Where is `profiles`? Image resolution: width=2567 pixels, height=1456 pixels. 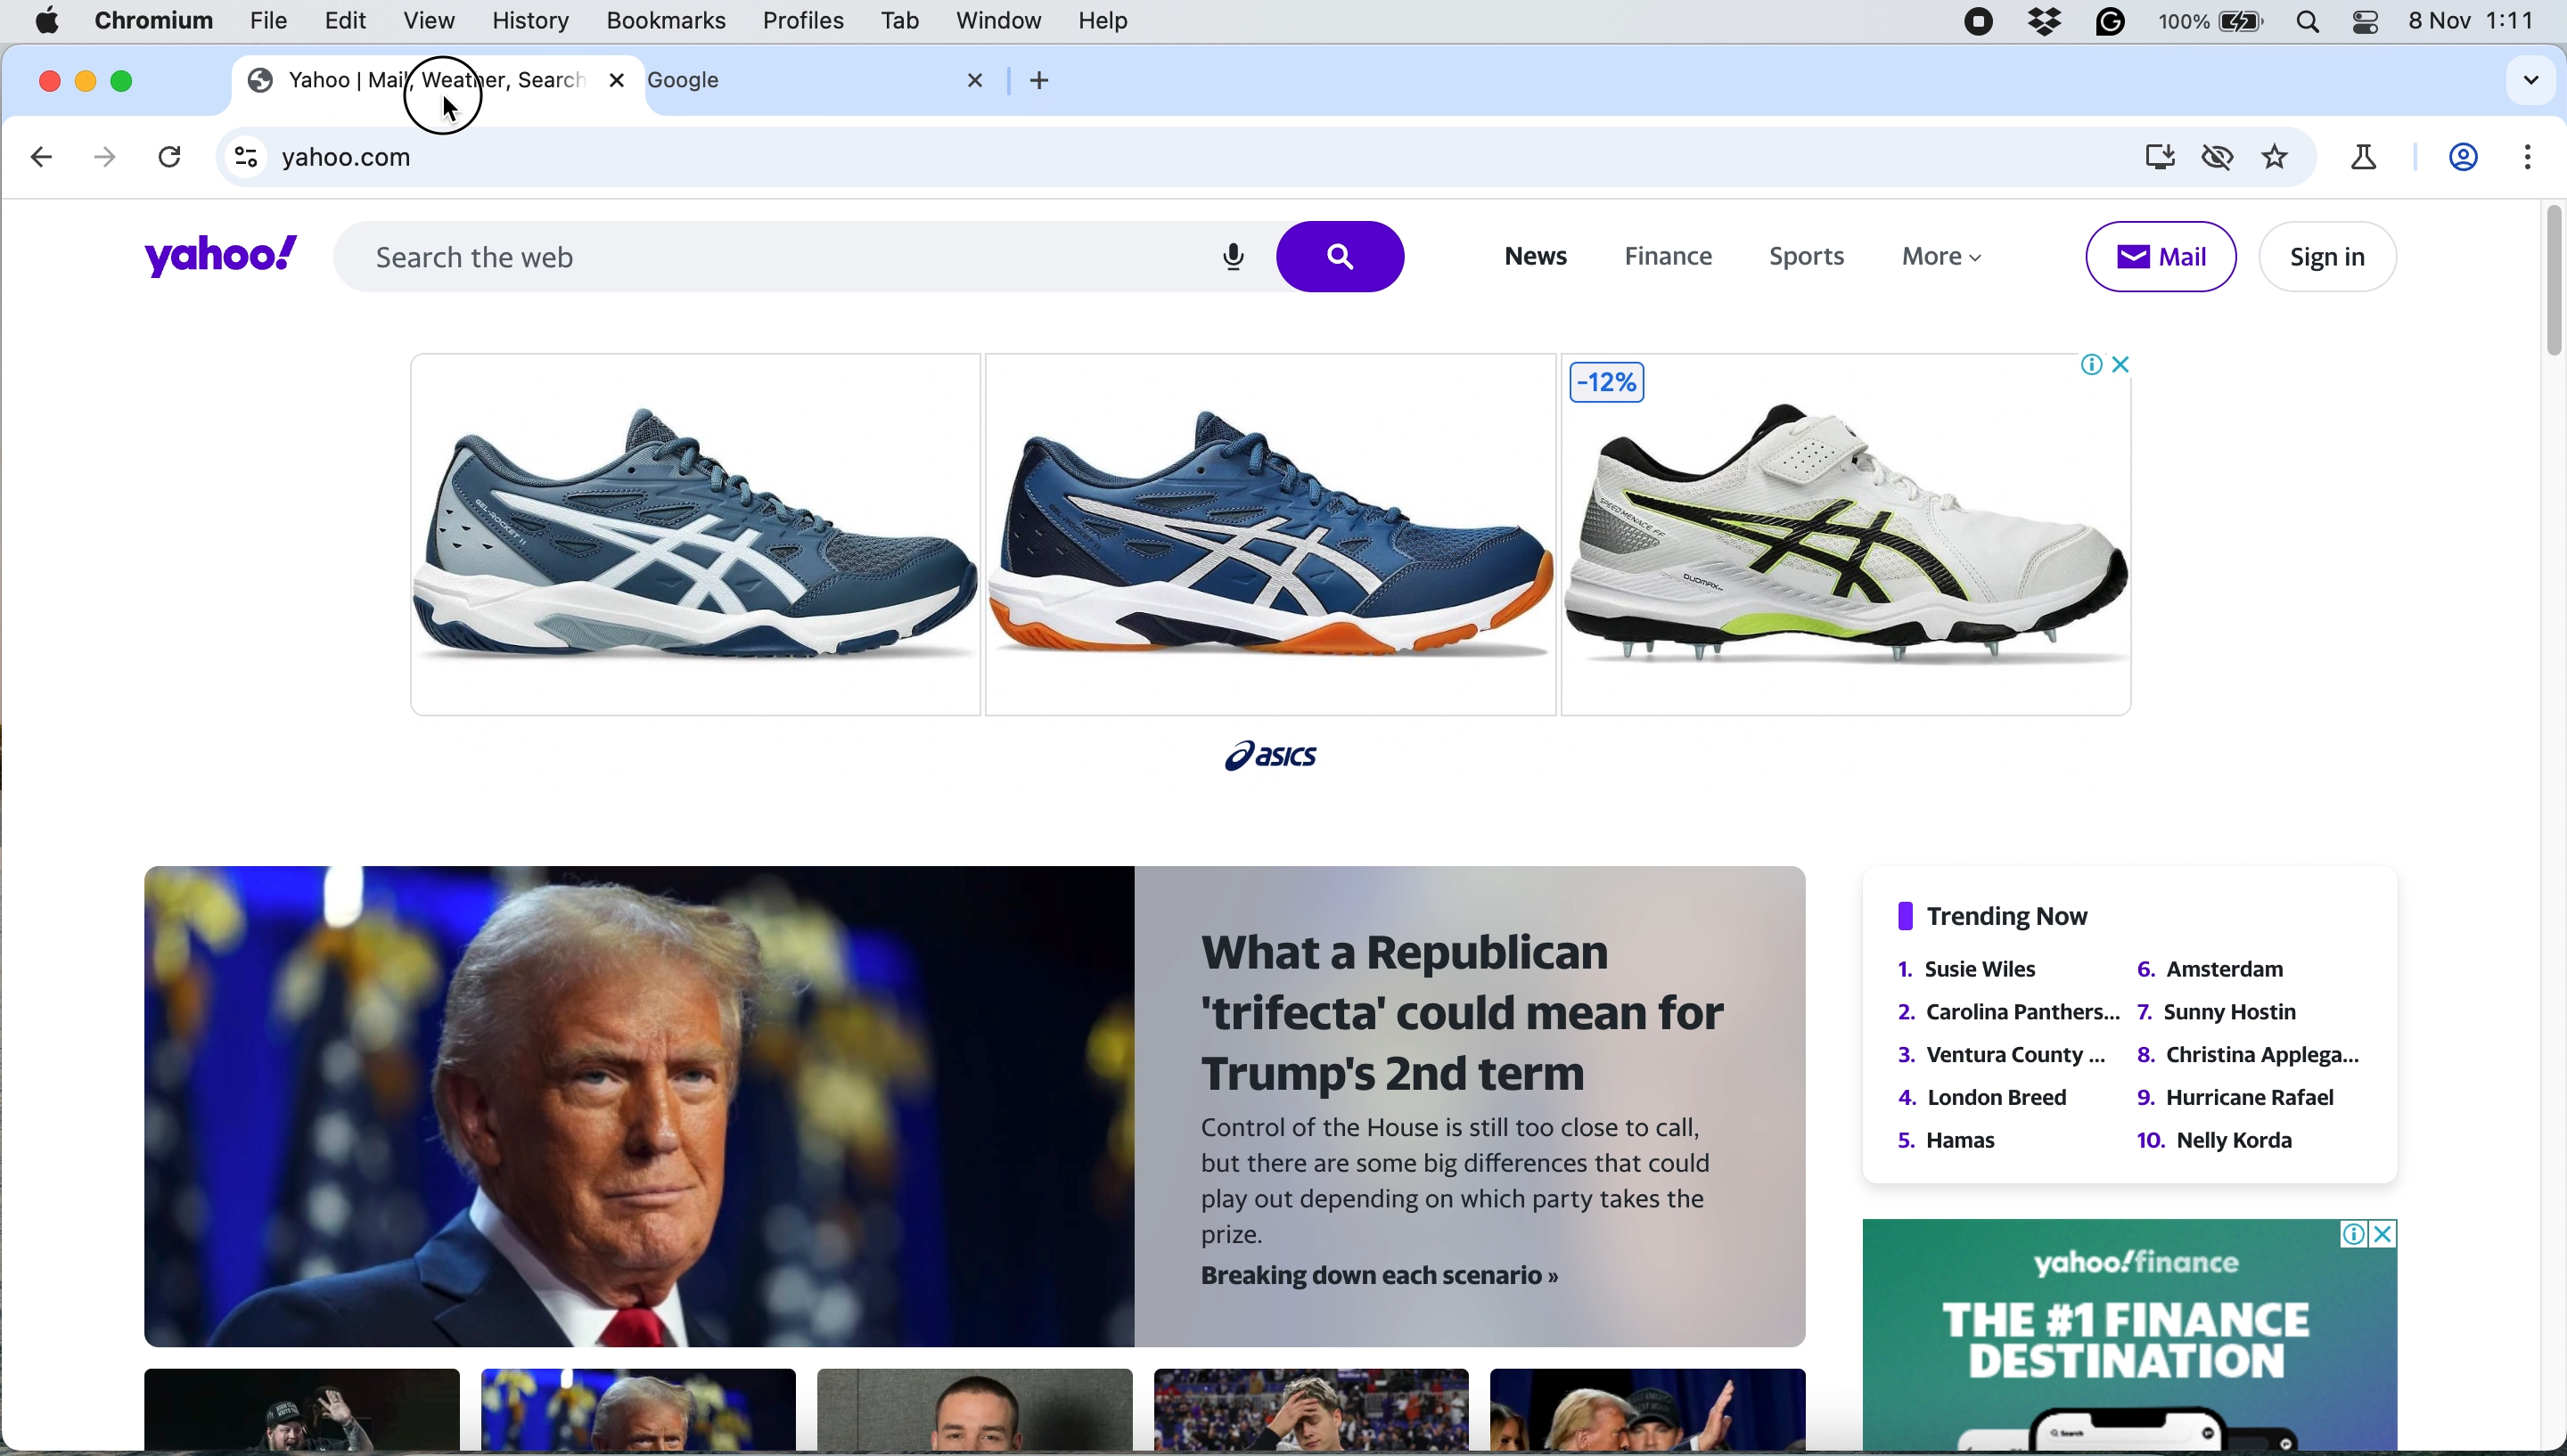 profiles is located at coordinates (806, 22).